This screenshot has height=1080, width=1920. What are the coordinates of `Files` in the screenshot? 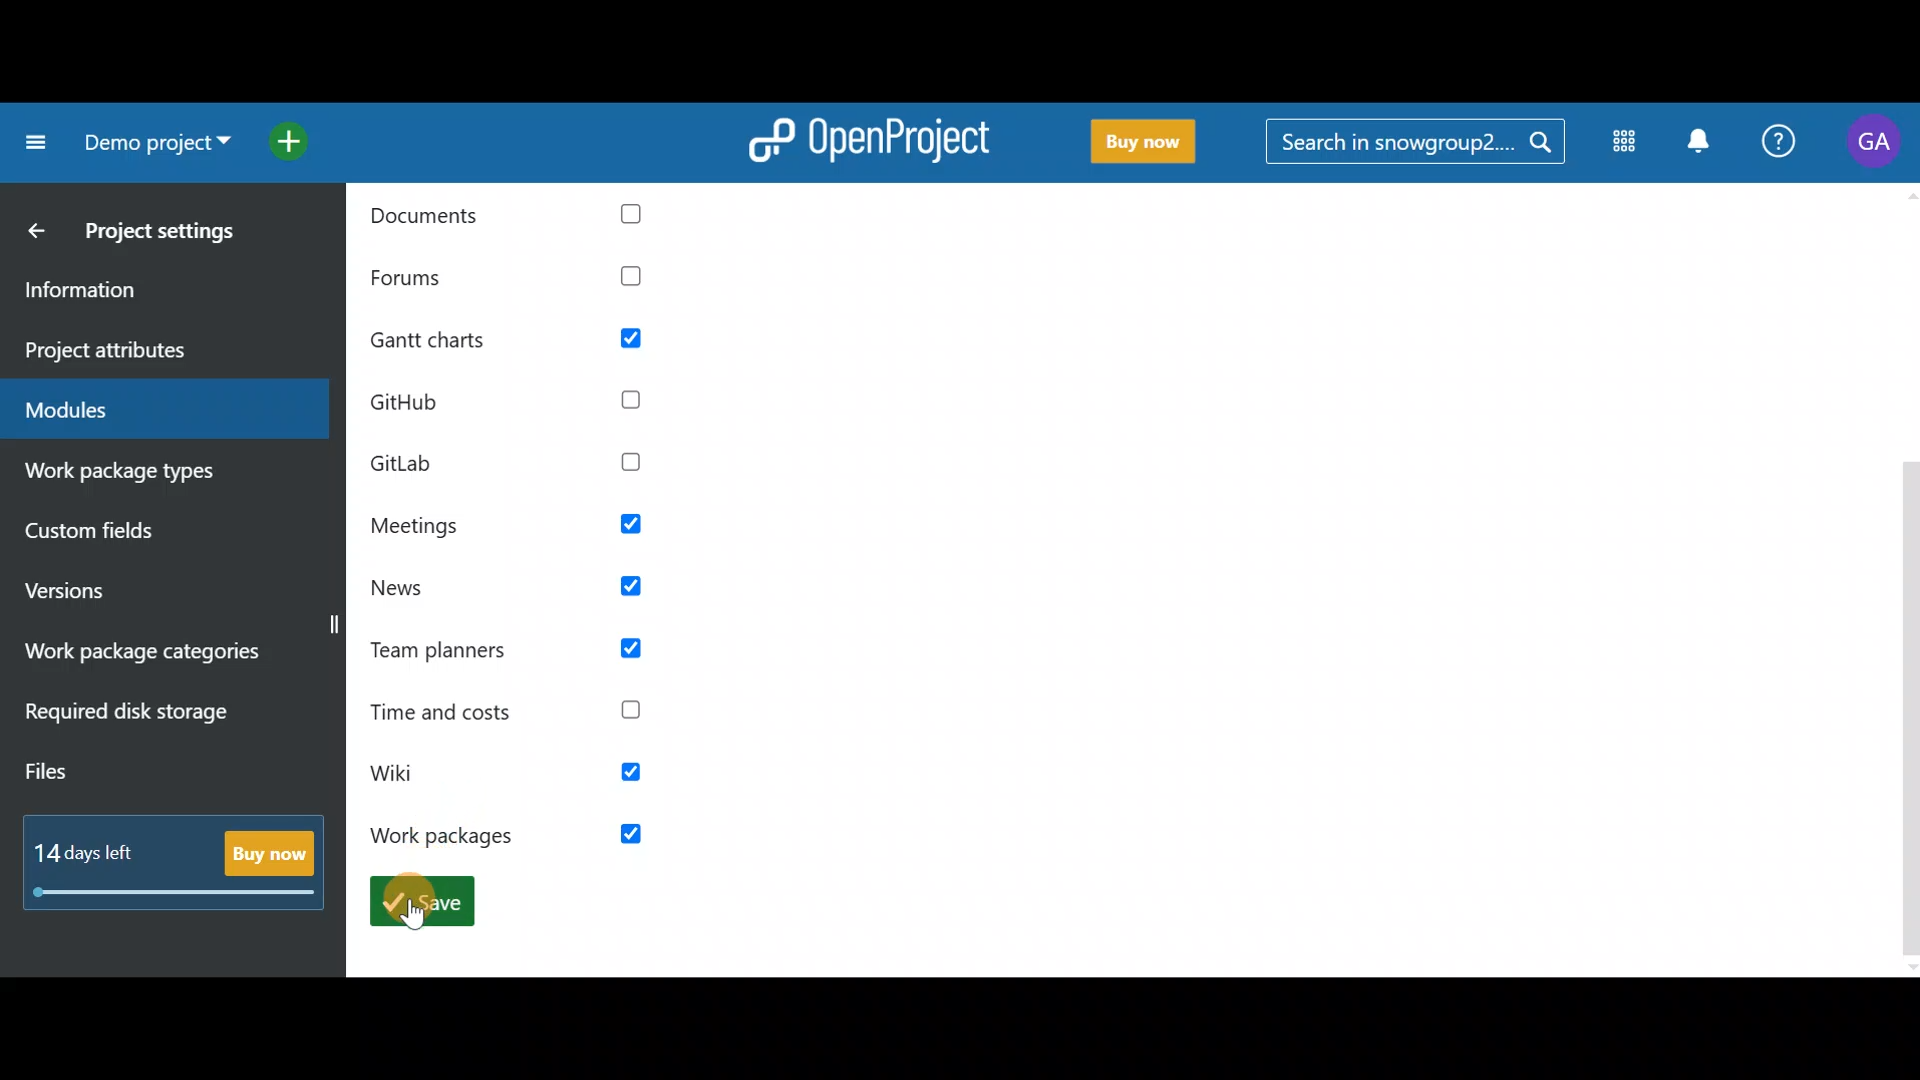 It's located at (104, 775).